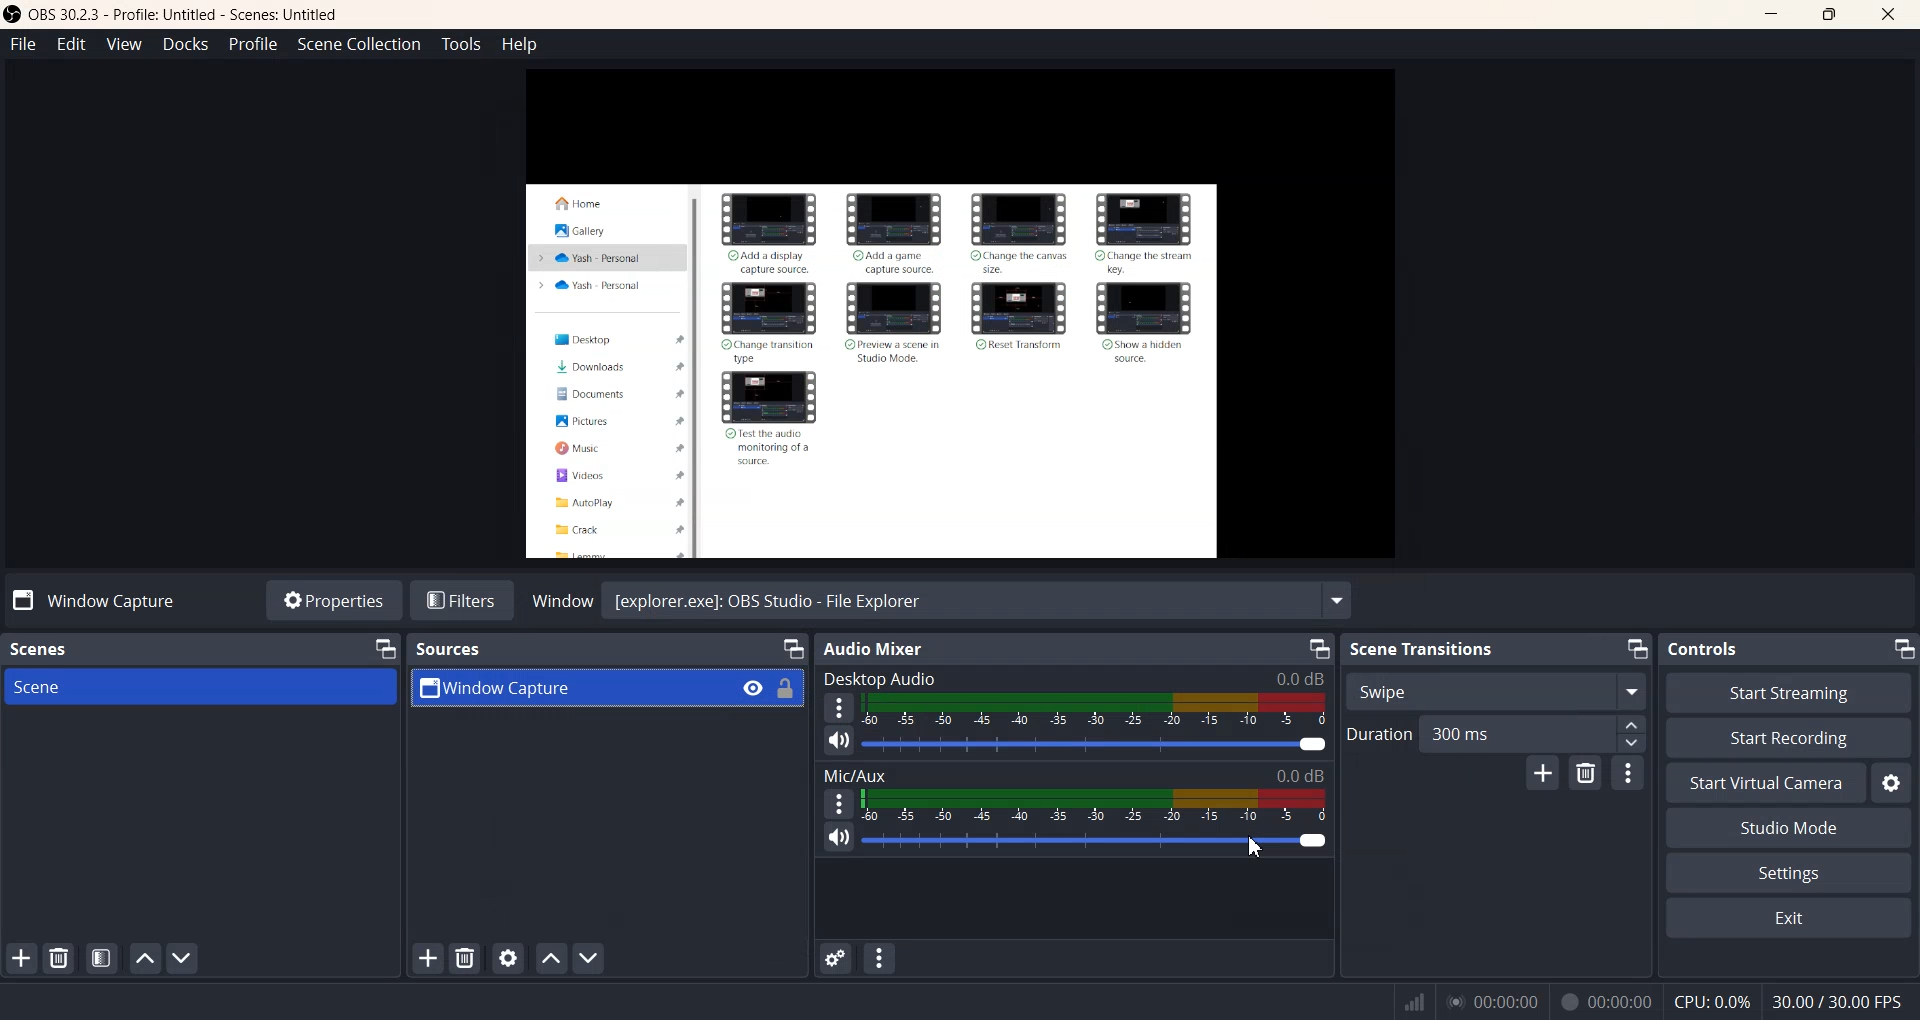  Describe the element at coordinates (836, 958) in the screenshot. I see `Advance Audio properties` at that location.